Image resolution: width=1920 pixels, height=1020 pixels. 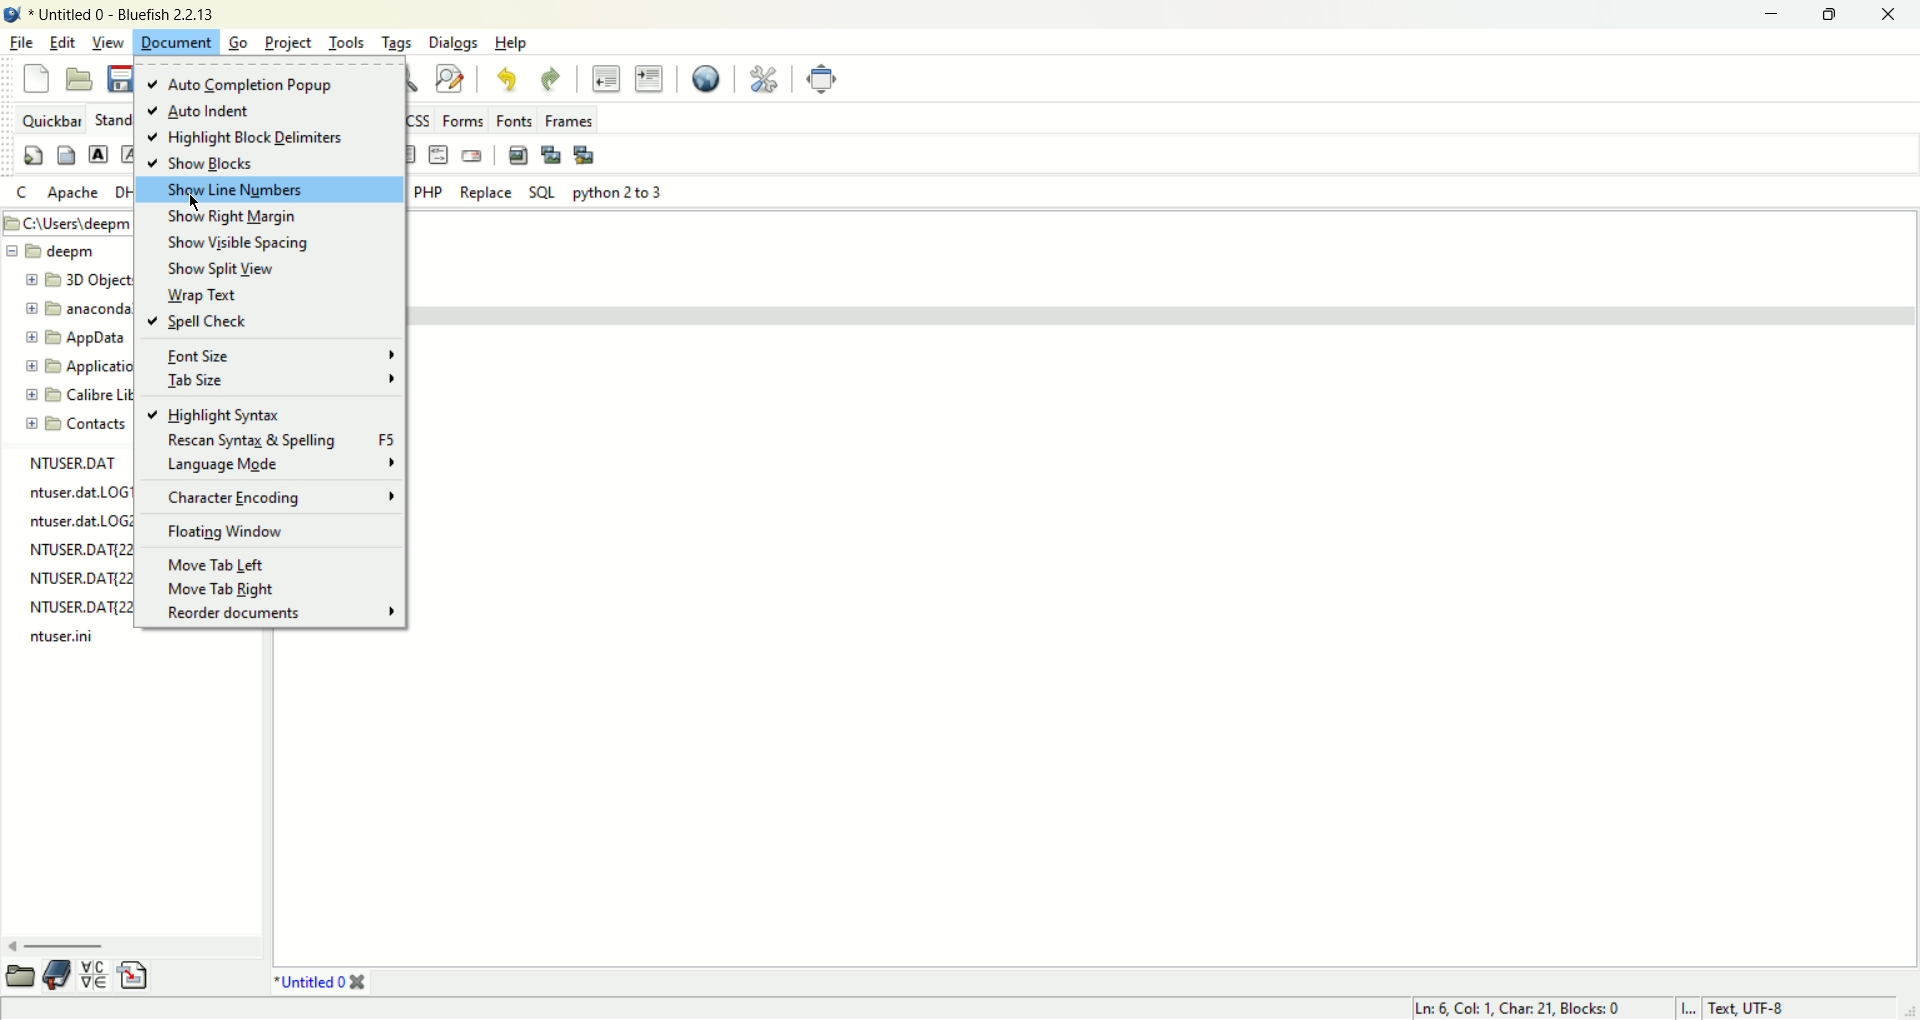 What do you see at coordinates (73, 461) in the screenshot?
I see `NTUSER.DAT` at bounding box center [73, 461].